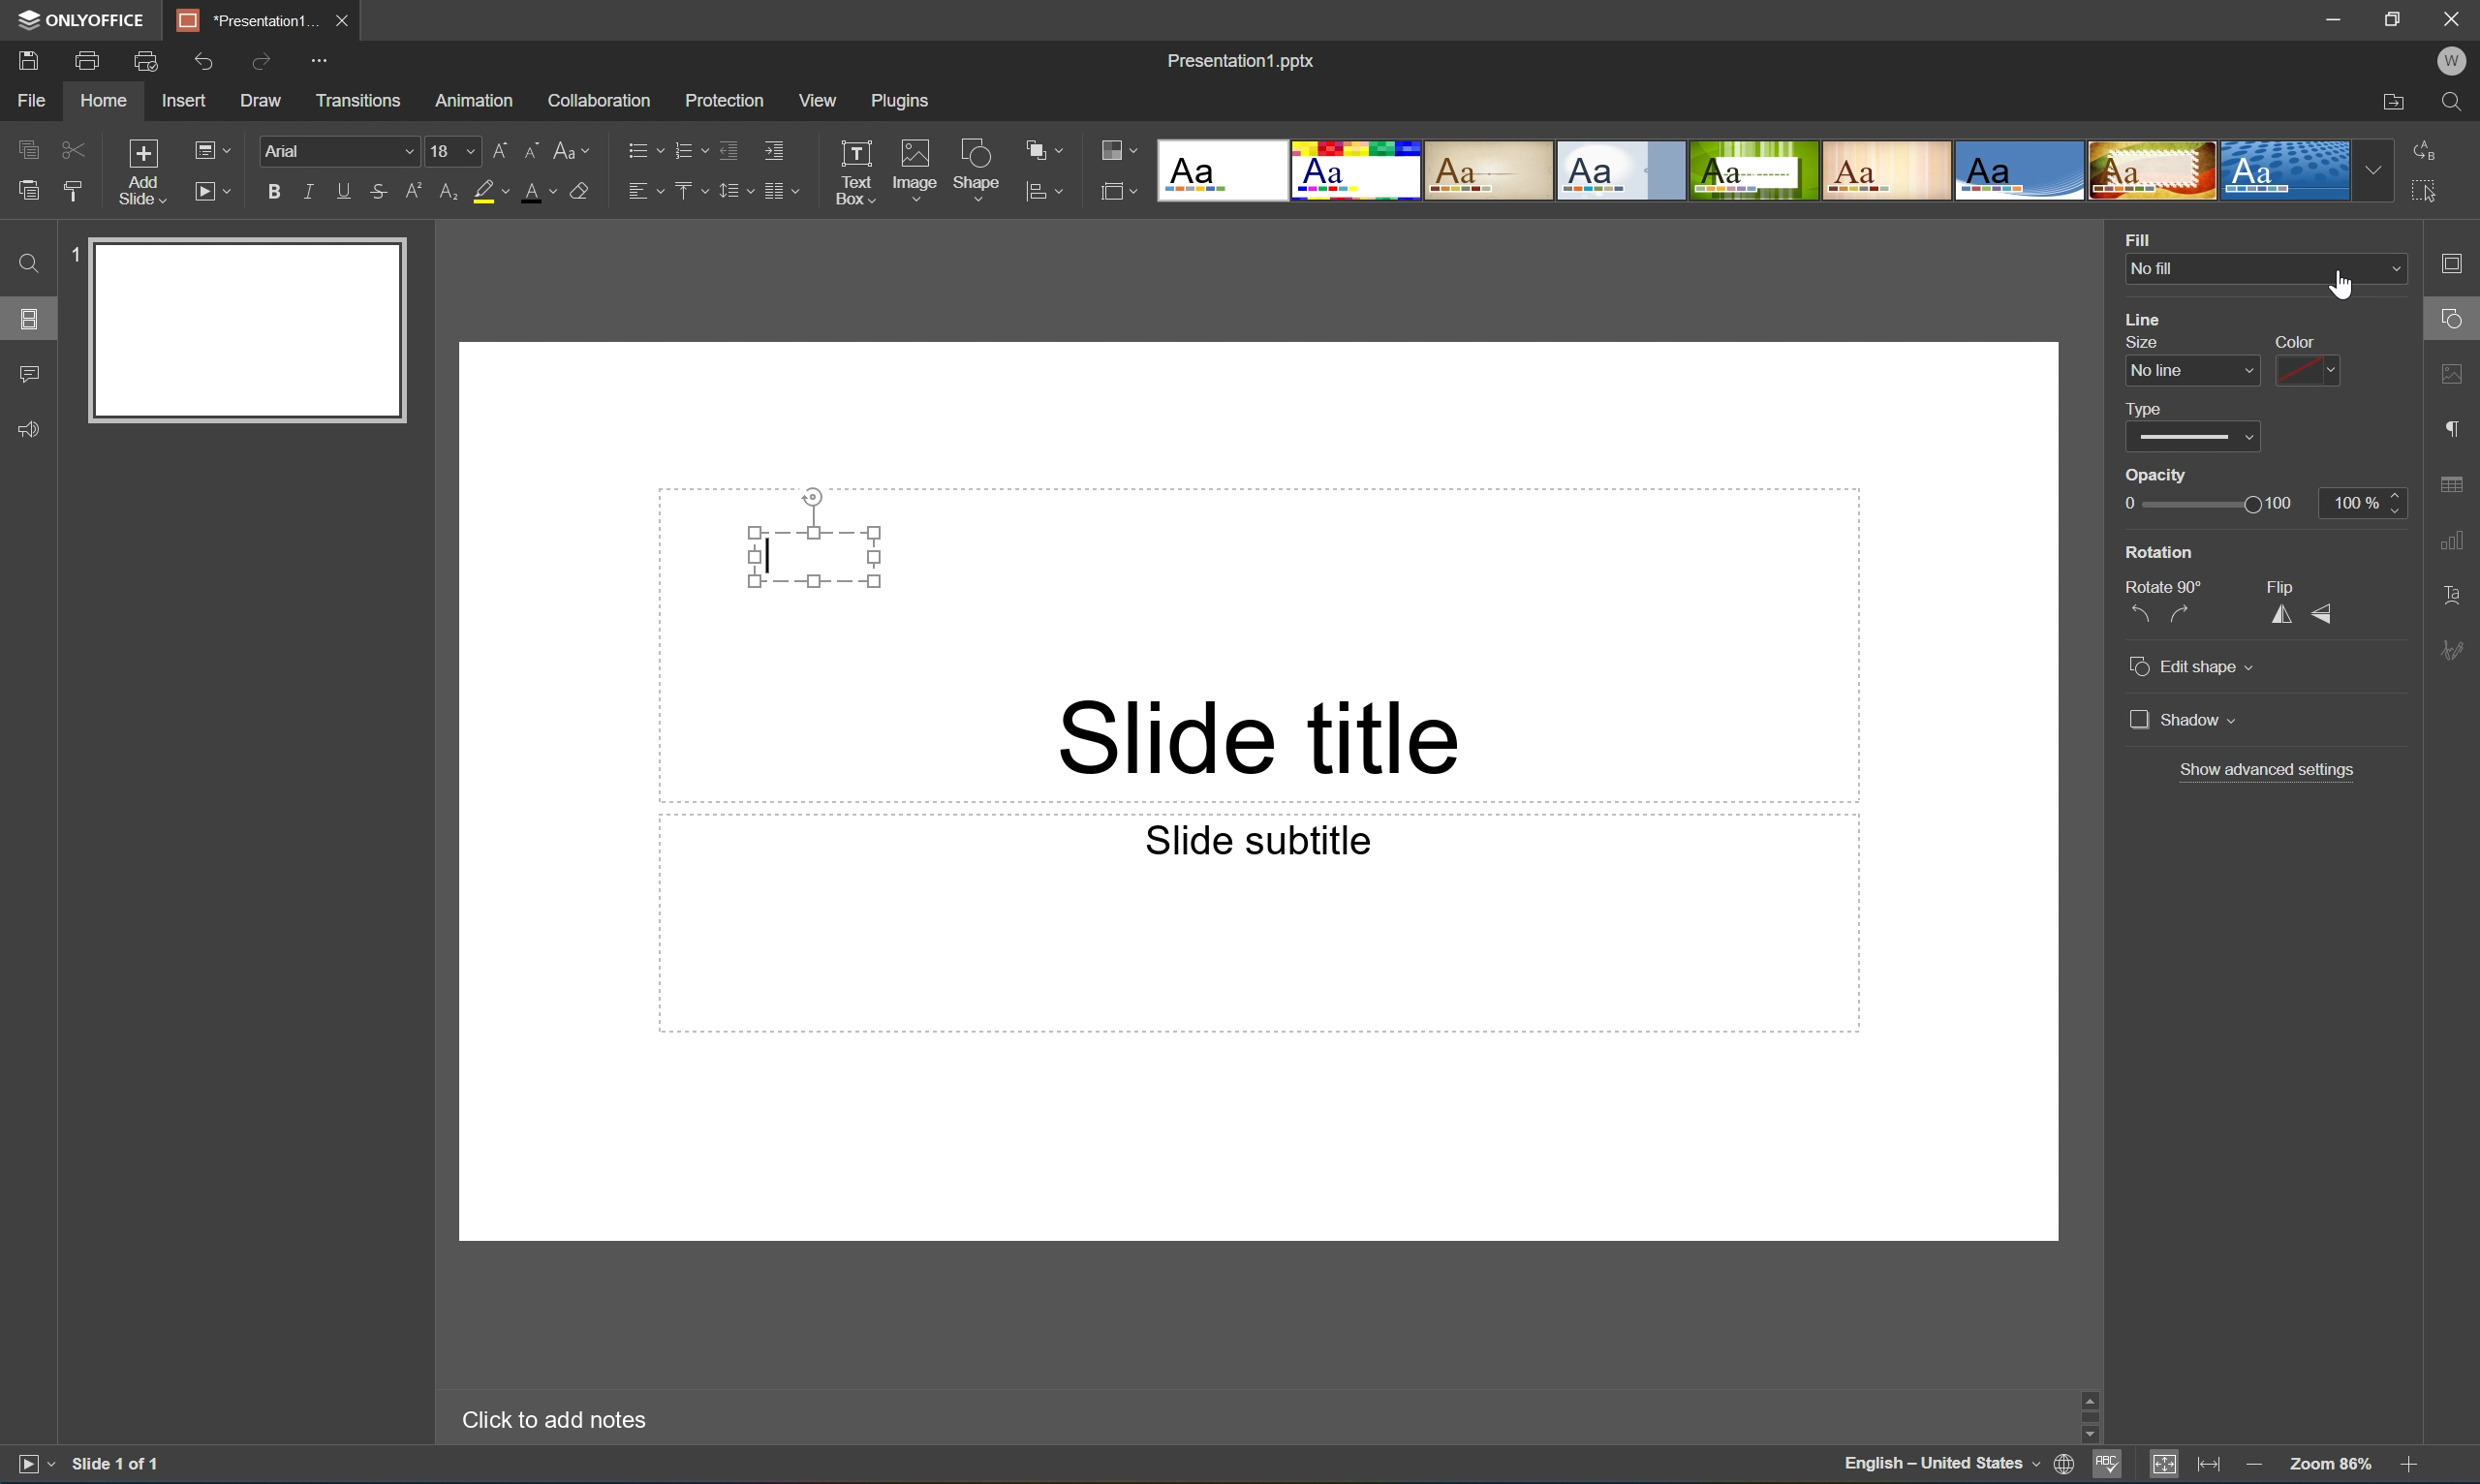  What do you see at coordinates (2457, 648) in the screenshot?
I see `Signature settings` at bounding box center [2457, 648].